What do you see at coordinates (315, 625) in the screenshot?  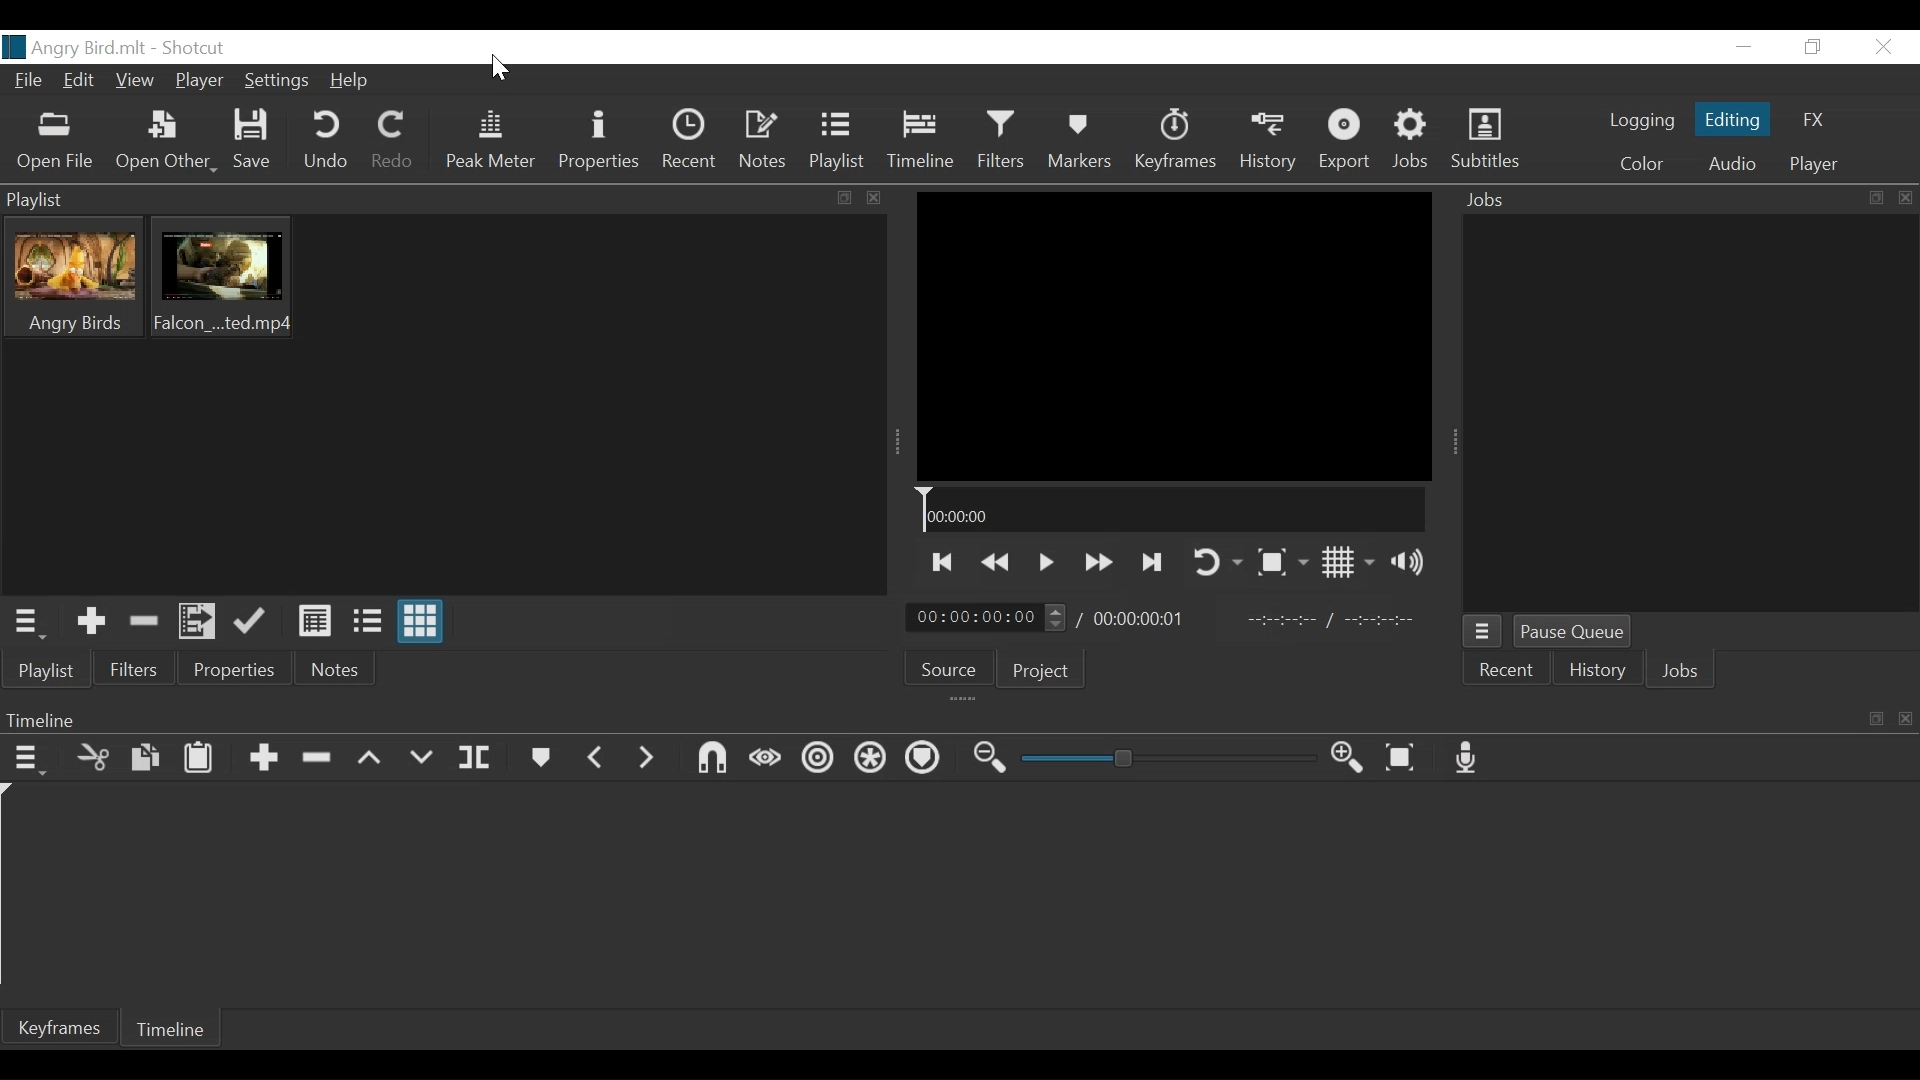 I see `View as Detail` at bounding box center [315, 625].